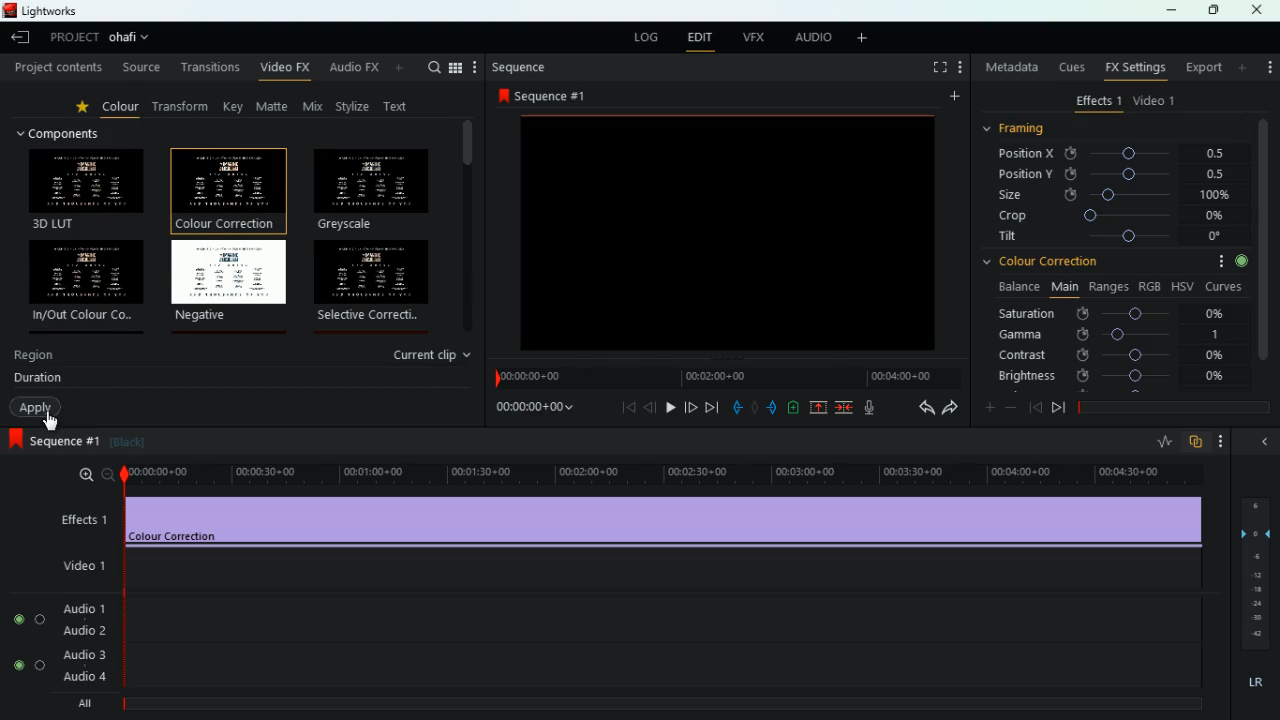  Describe the element at coordinates (651, 409) in the screenshot. I see `backward` at that location.